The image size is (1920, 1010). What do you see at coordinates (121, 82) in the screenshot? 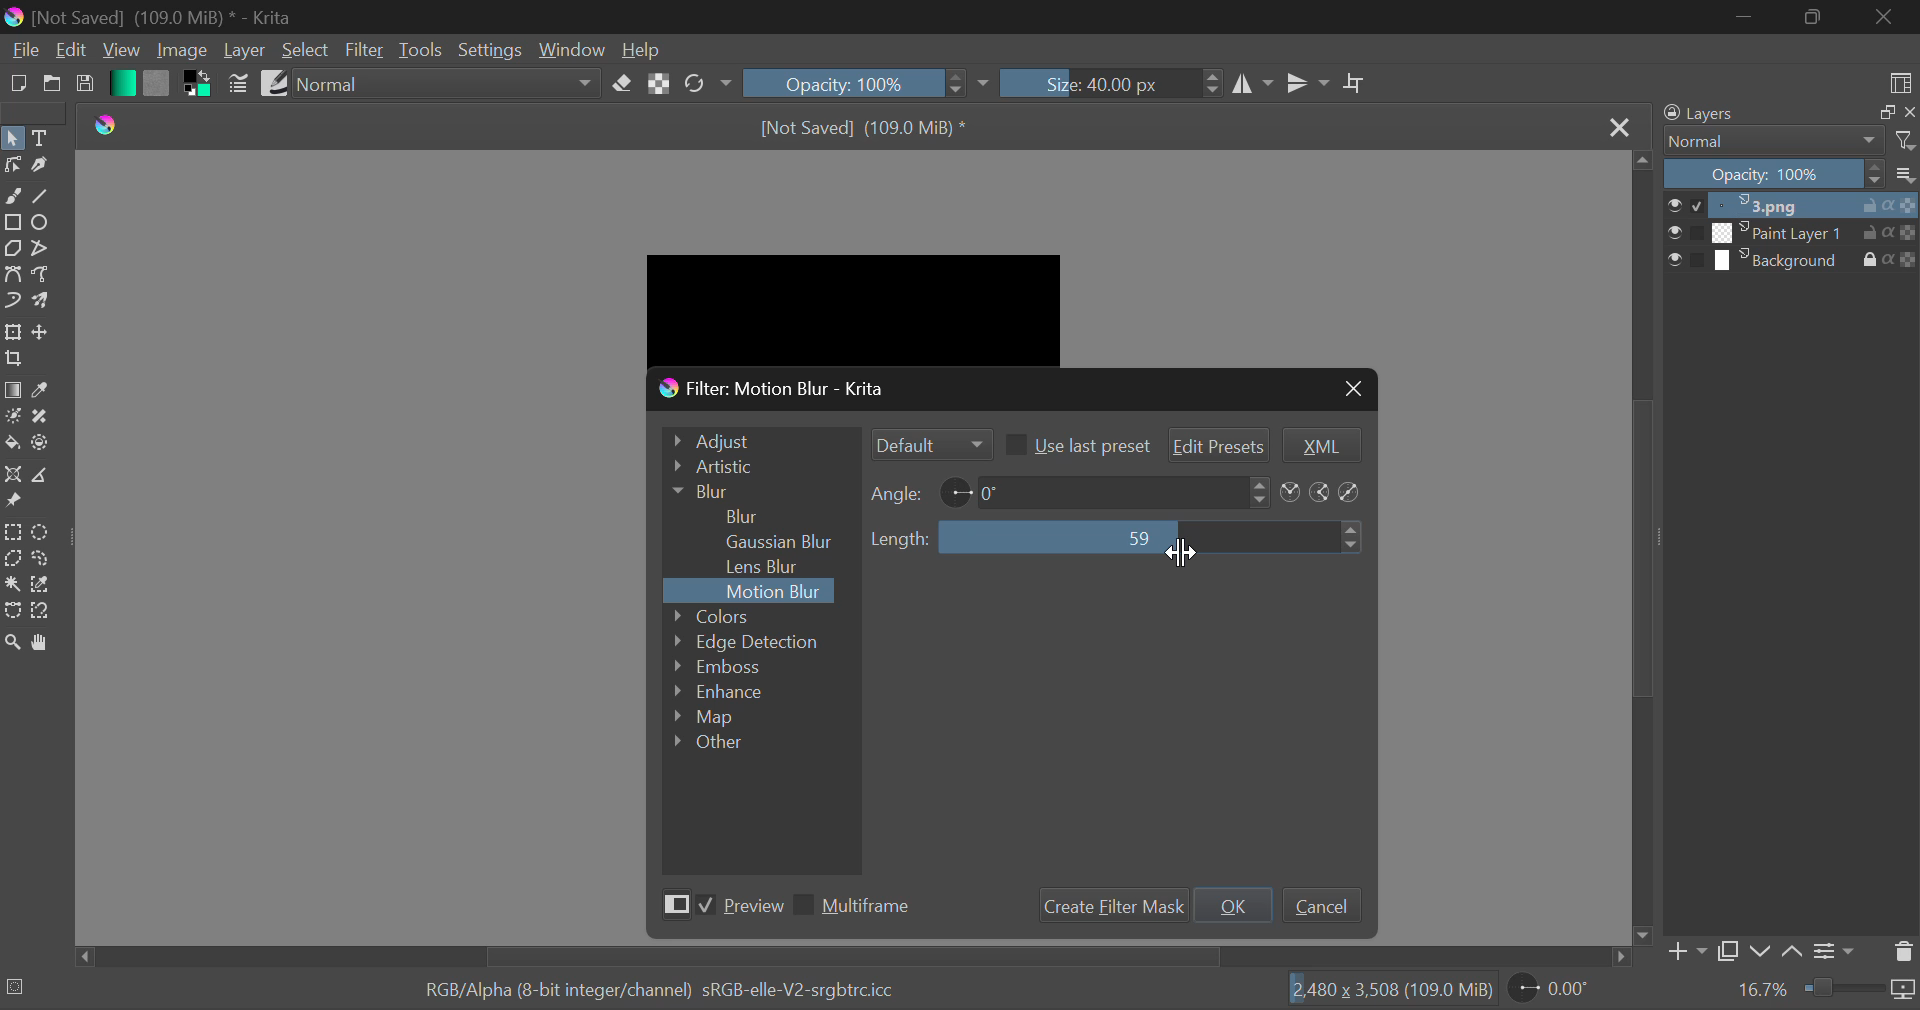
I see `Gradient` at bounding box center [121, 82].